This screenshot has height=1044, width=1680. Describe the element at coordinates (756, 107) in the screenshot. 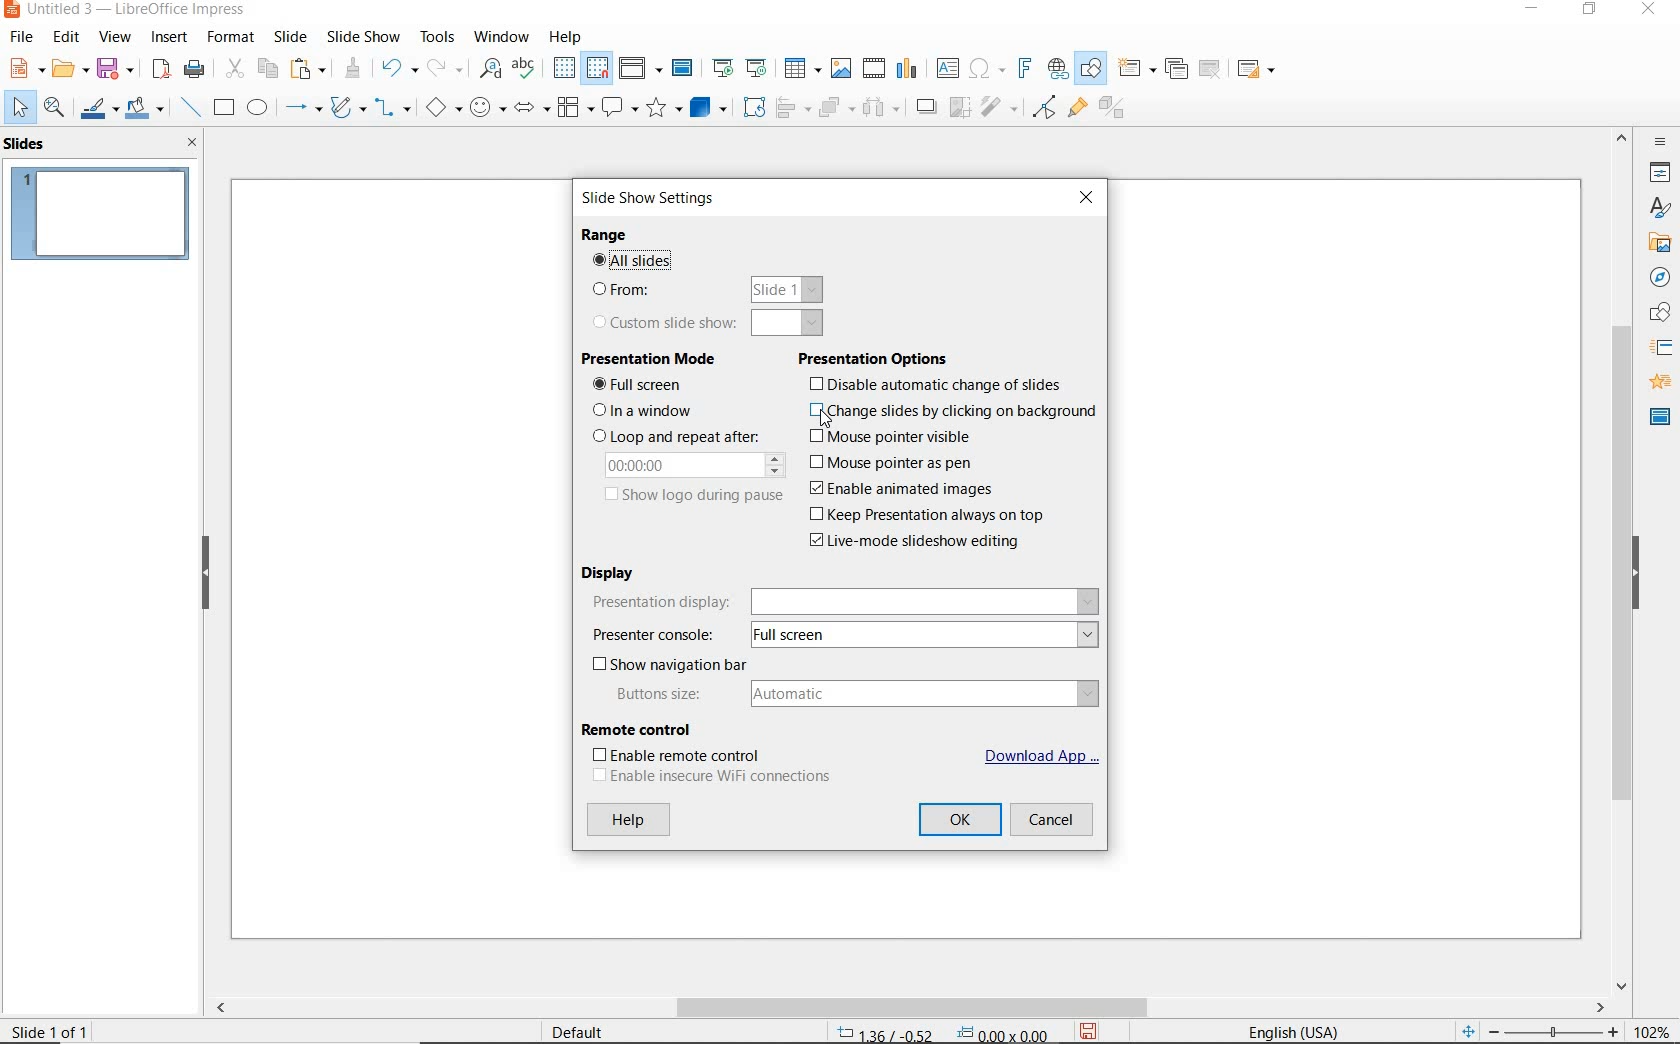

I see `ROTATE` at that location.